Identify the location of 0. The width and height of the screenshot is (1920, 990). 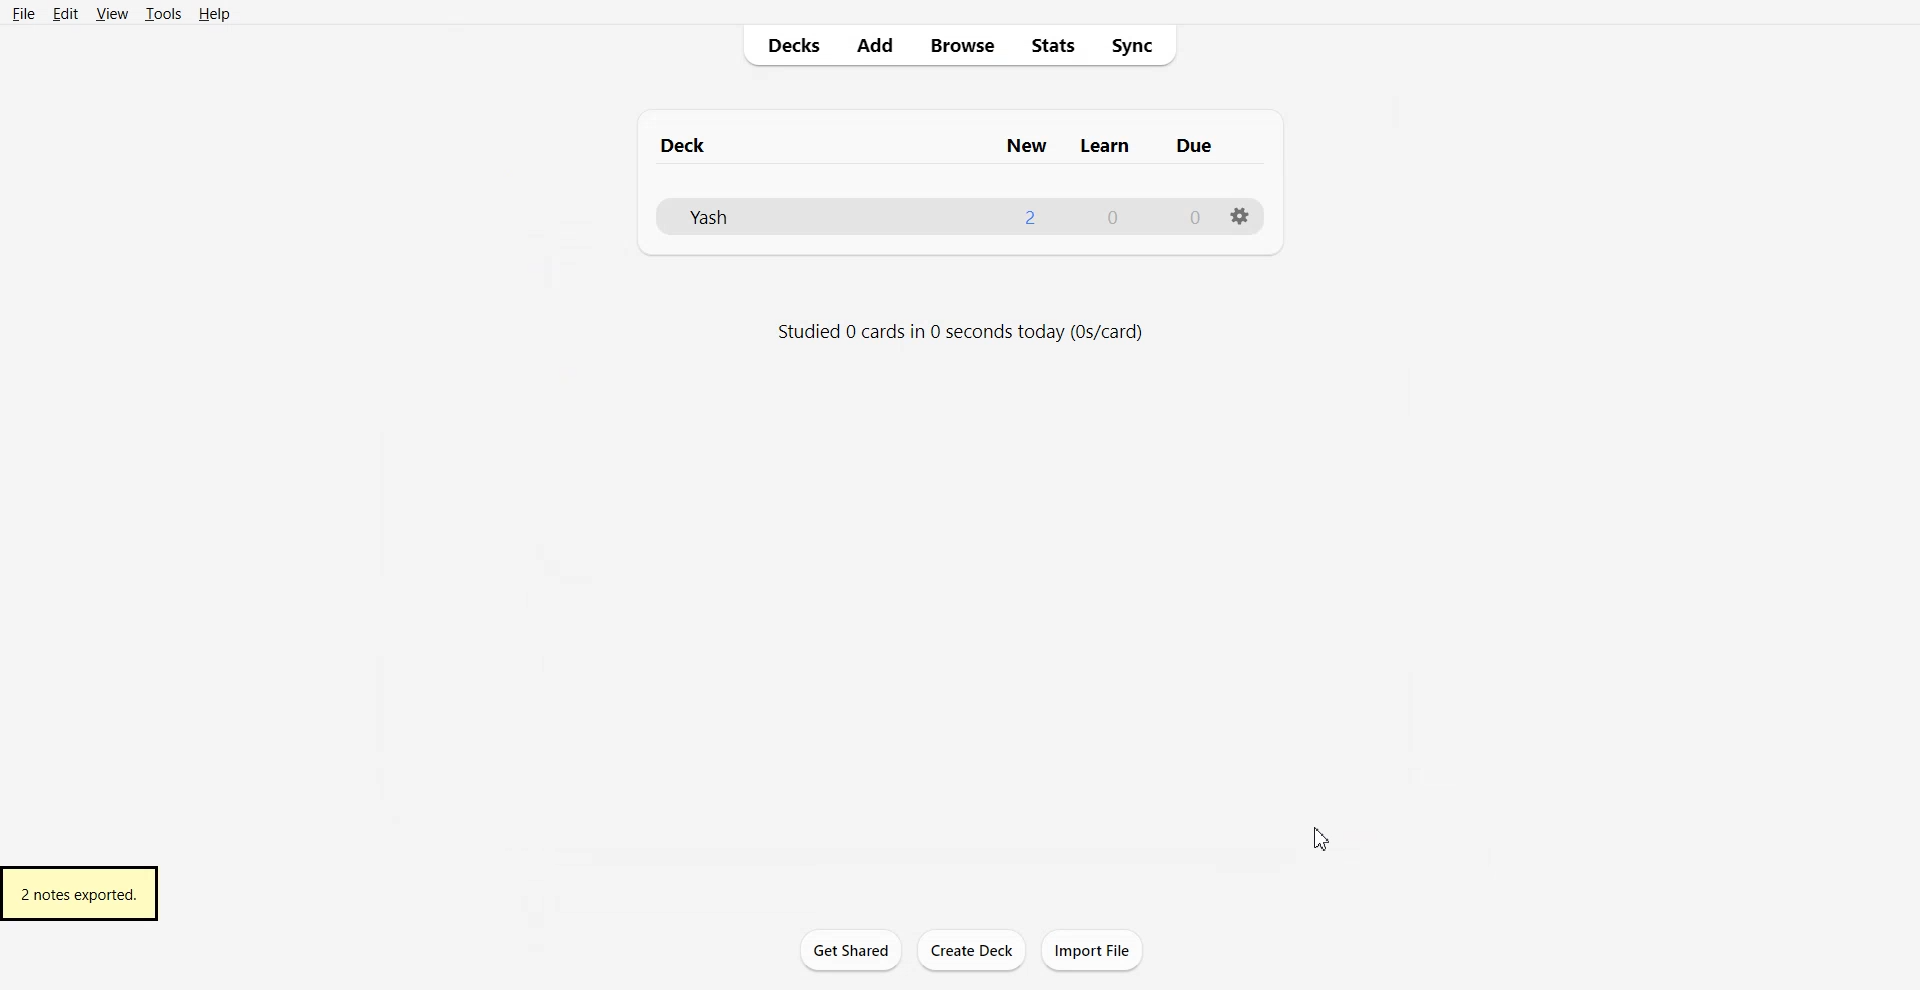
(1110, 216).